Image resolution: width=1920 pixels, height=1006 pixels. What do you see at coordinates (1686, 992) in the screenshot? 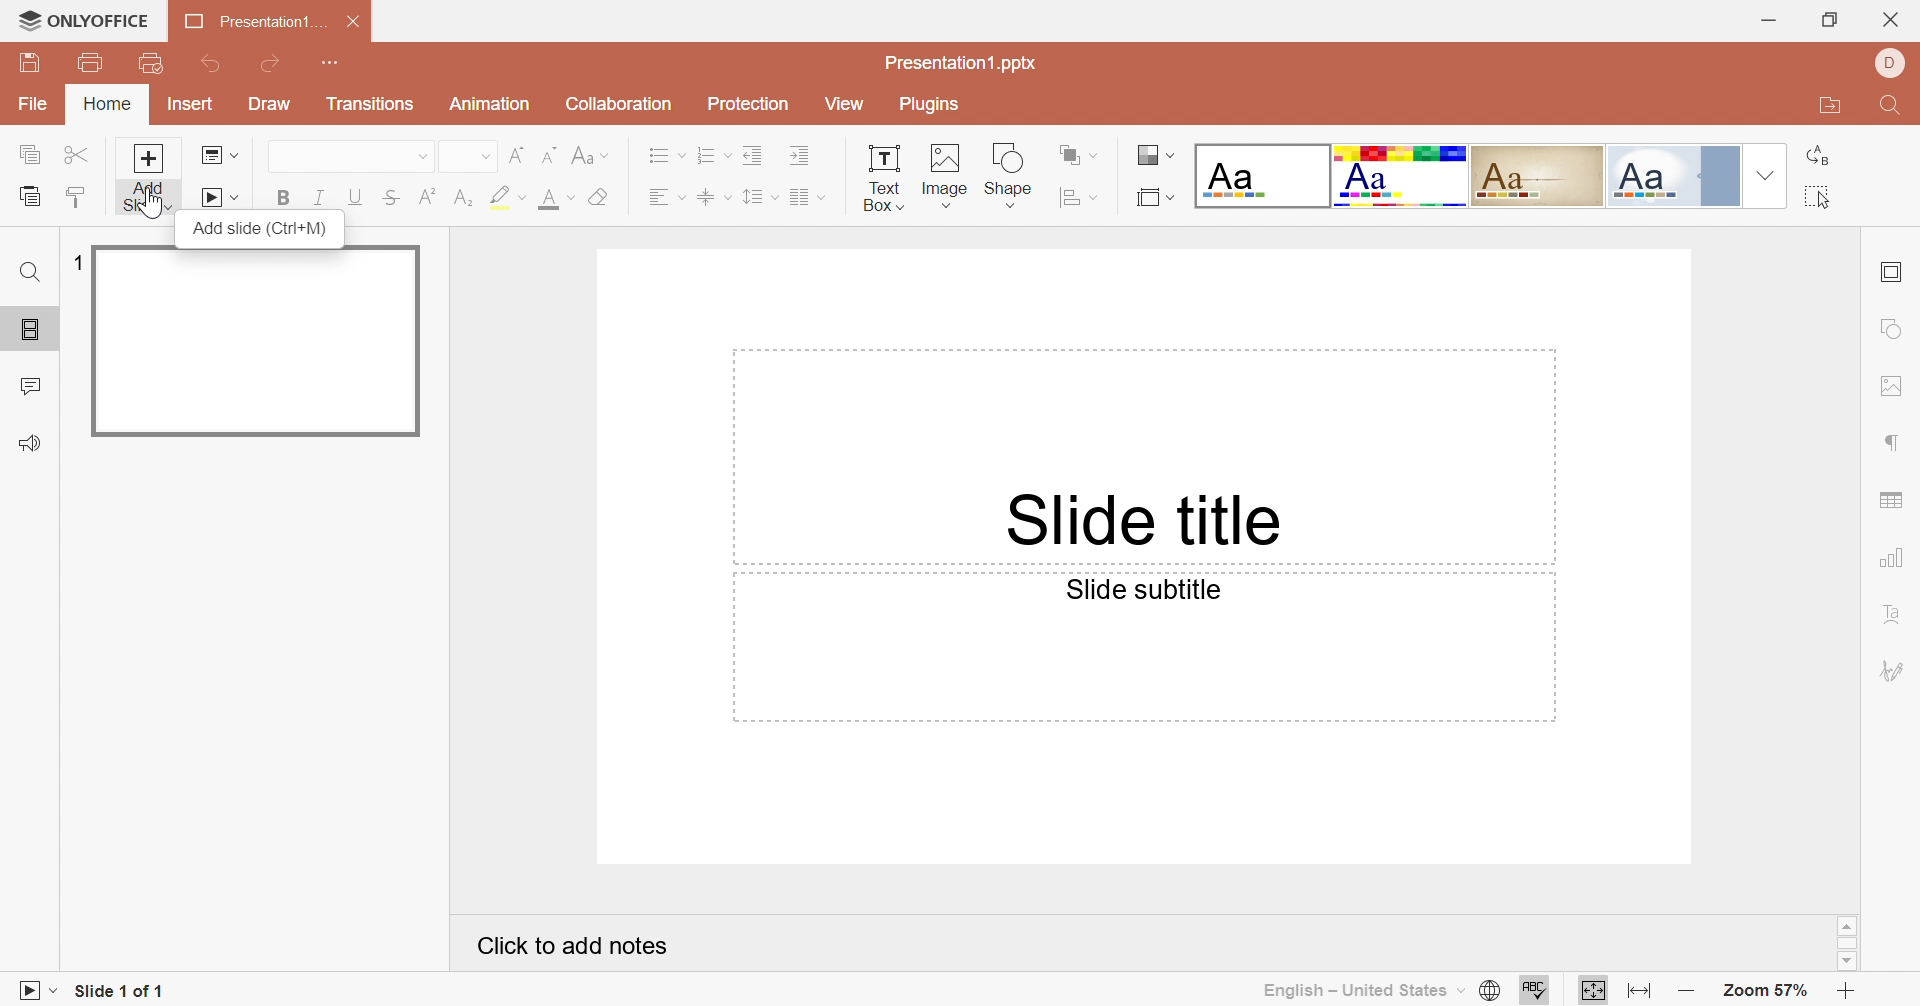
I see `Zoom out` at bounding box center [1686, 992].